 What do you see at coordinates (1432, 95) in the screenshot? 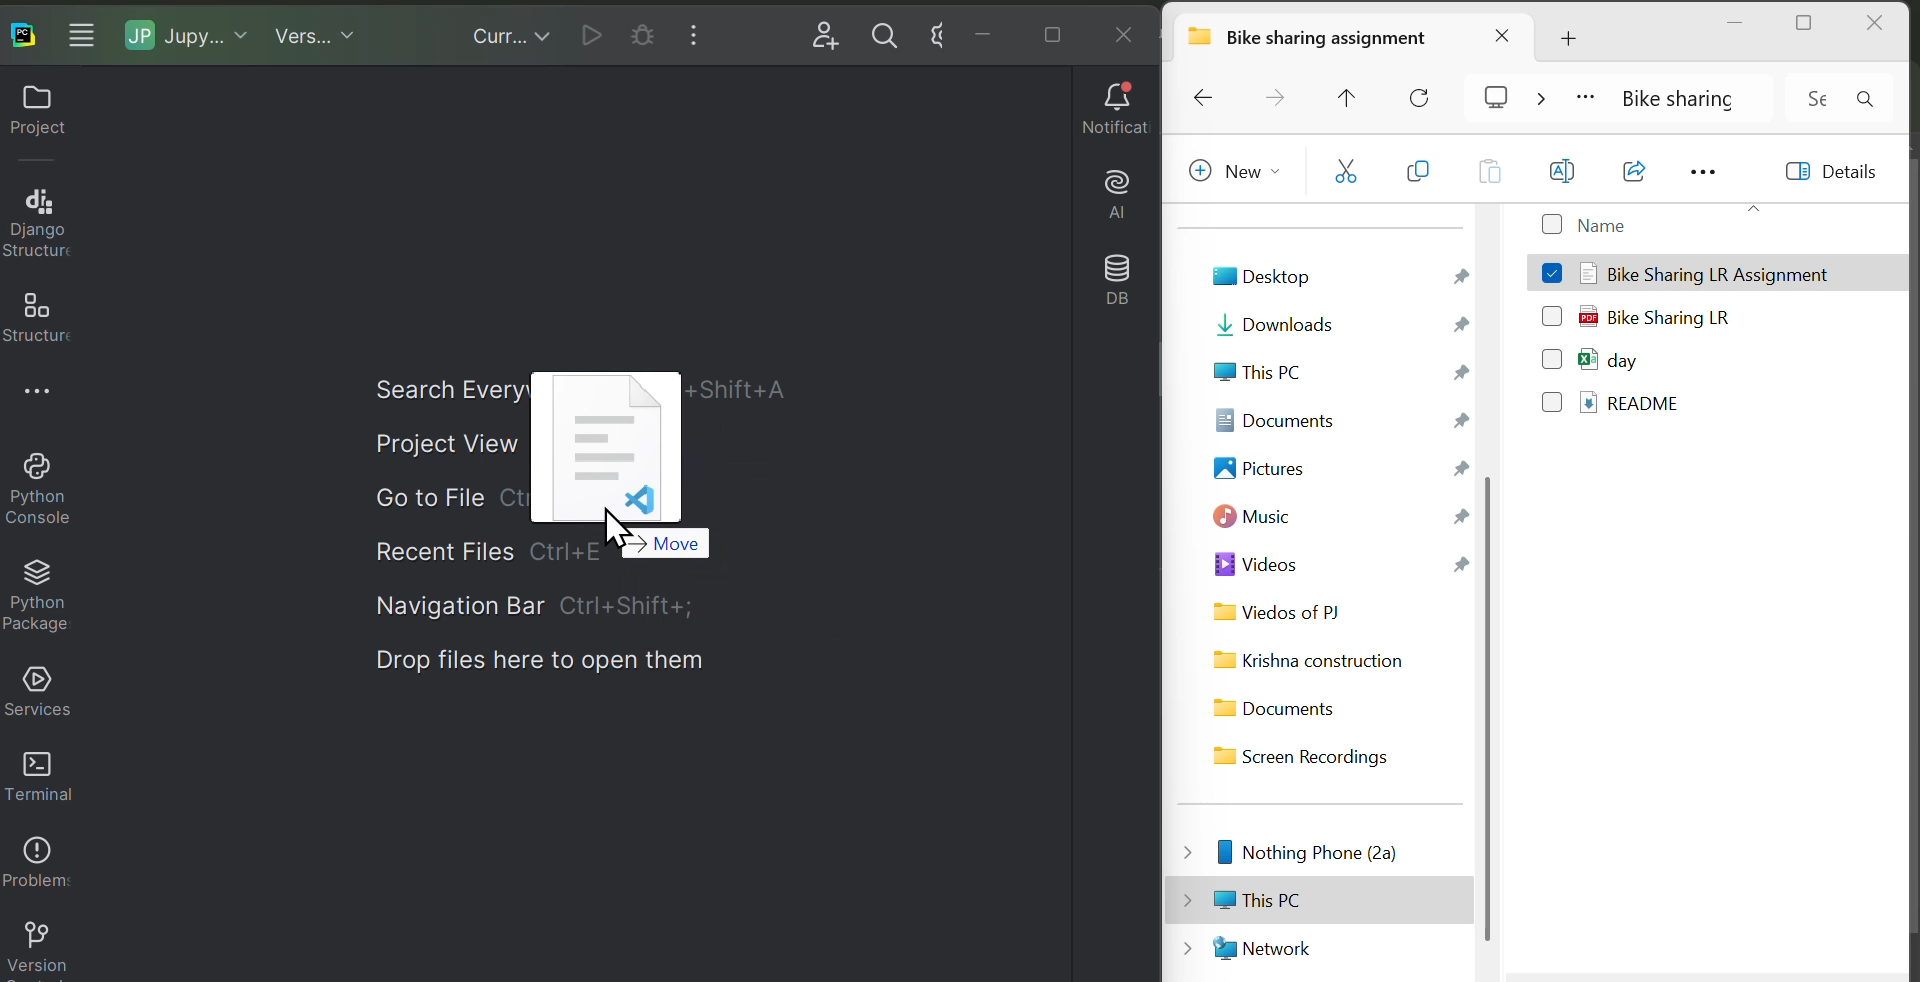
I see `Reload` at bounding box center [1432, 95].